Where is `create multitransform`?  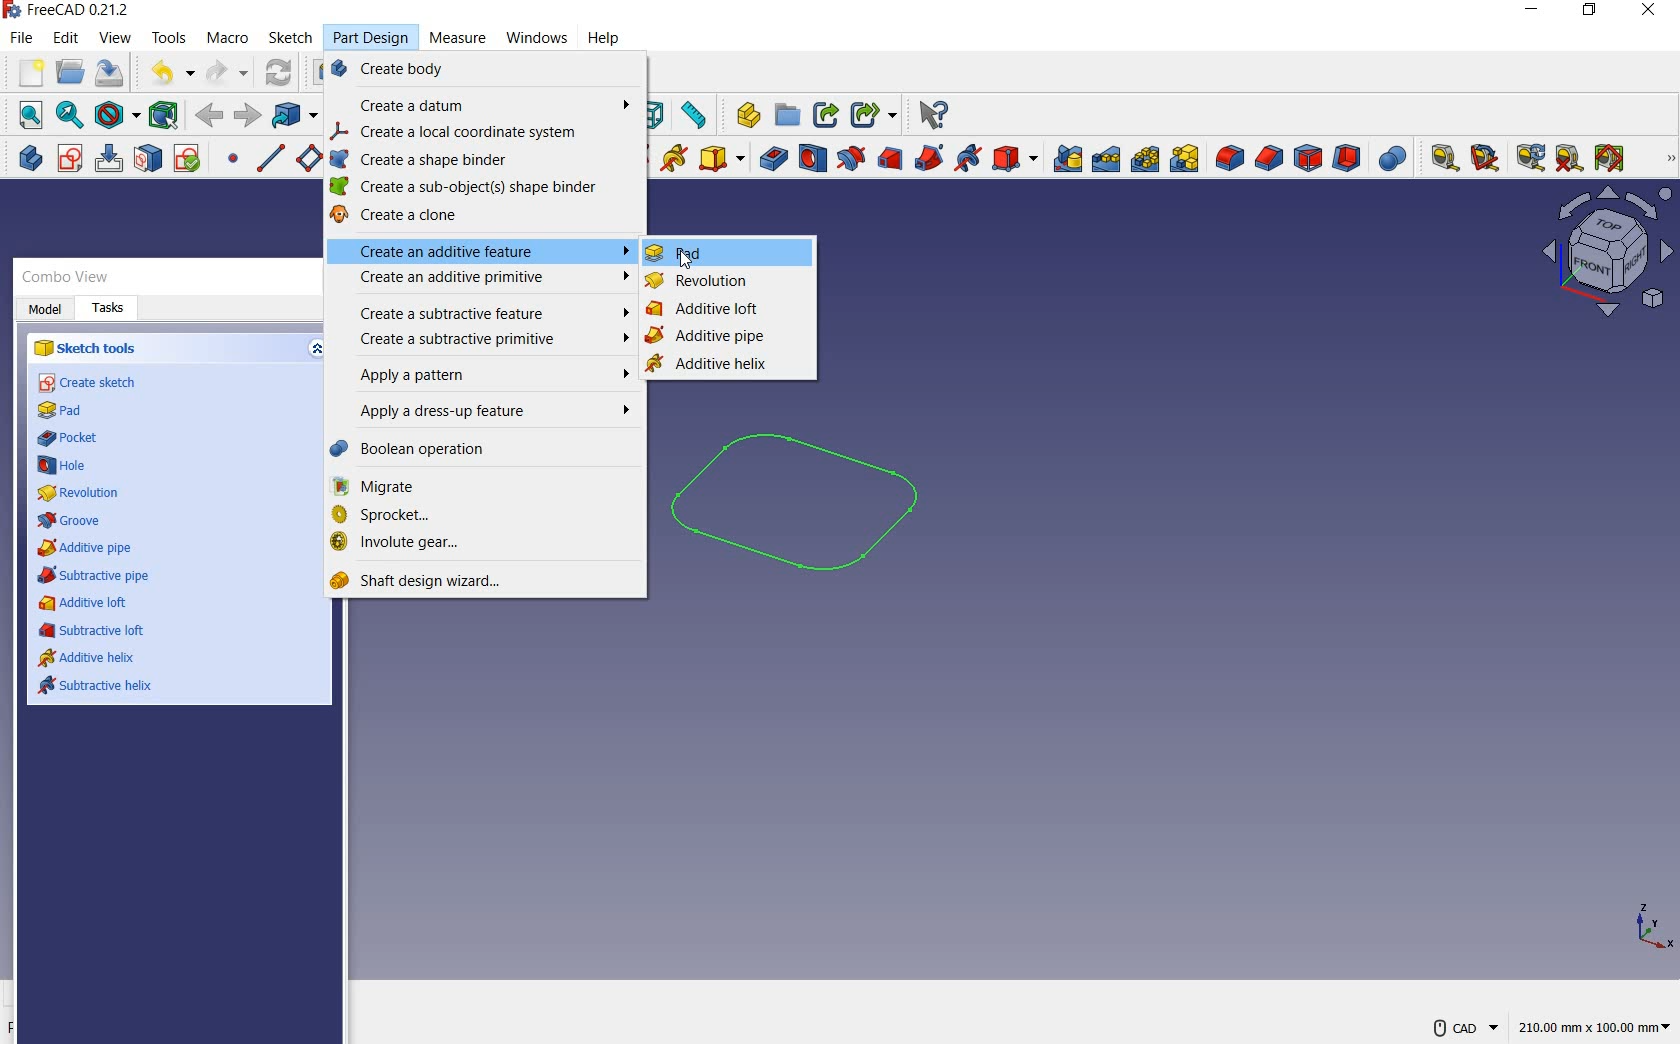 create multitransform is located at coordinates (1188, 160).